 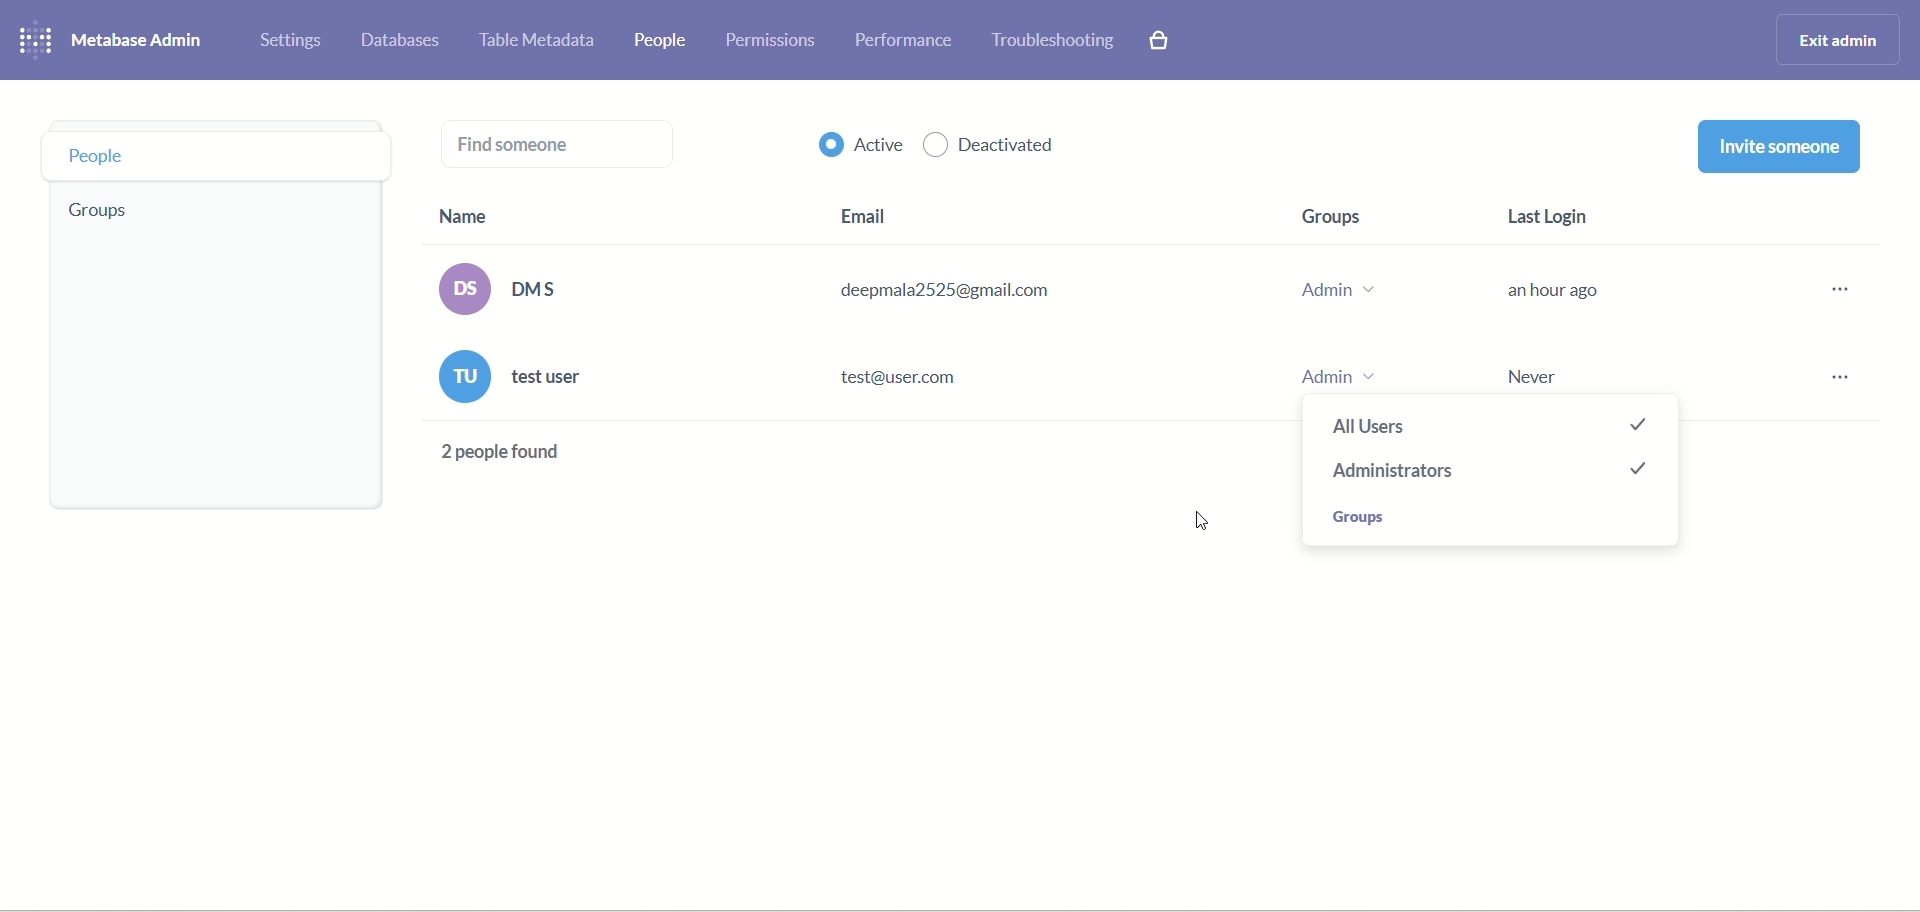 I want to click on Cursor, so click(x=1198, y=524).